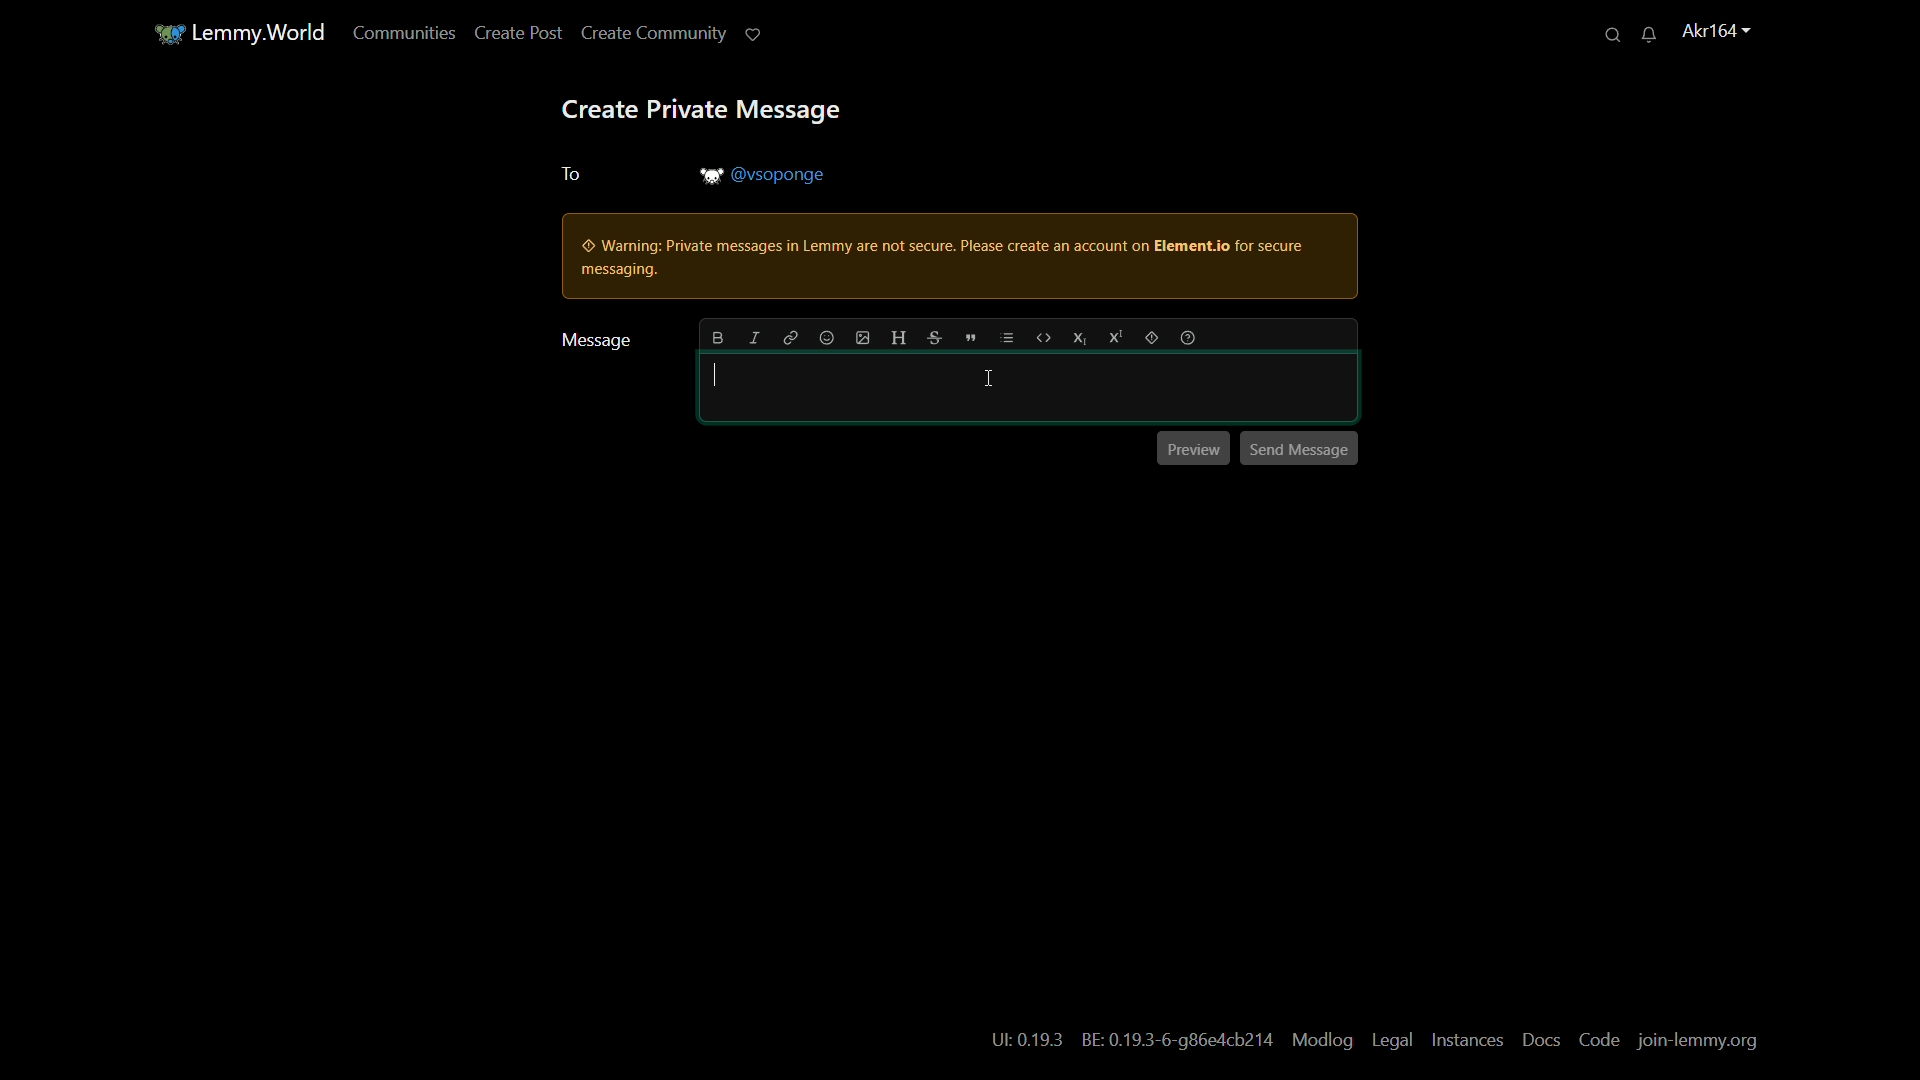 This screenshot has width=1920, height=1080. I want to click on subscript, so click(1077, 336).